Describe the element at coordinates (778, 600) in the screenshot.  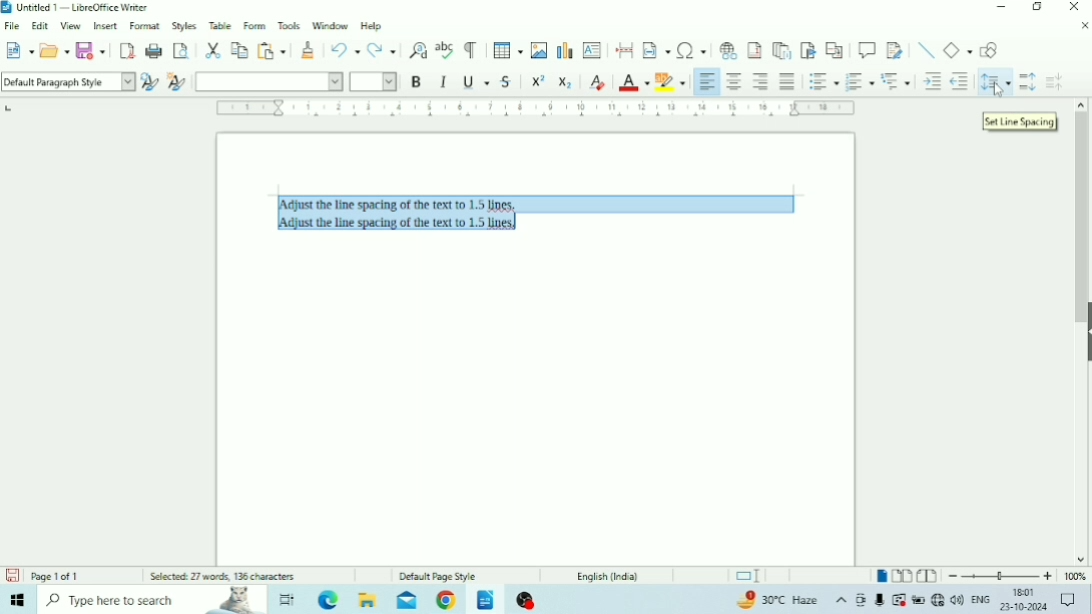
I see `Temperature` at that location.